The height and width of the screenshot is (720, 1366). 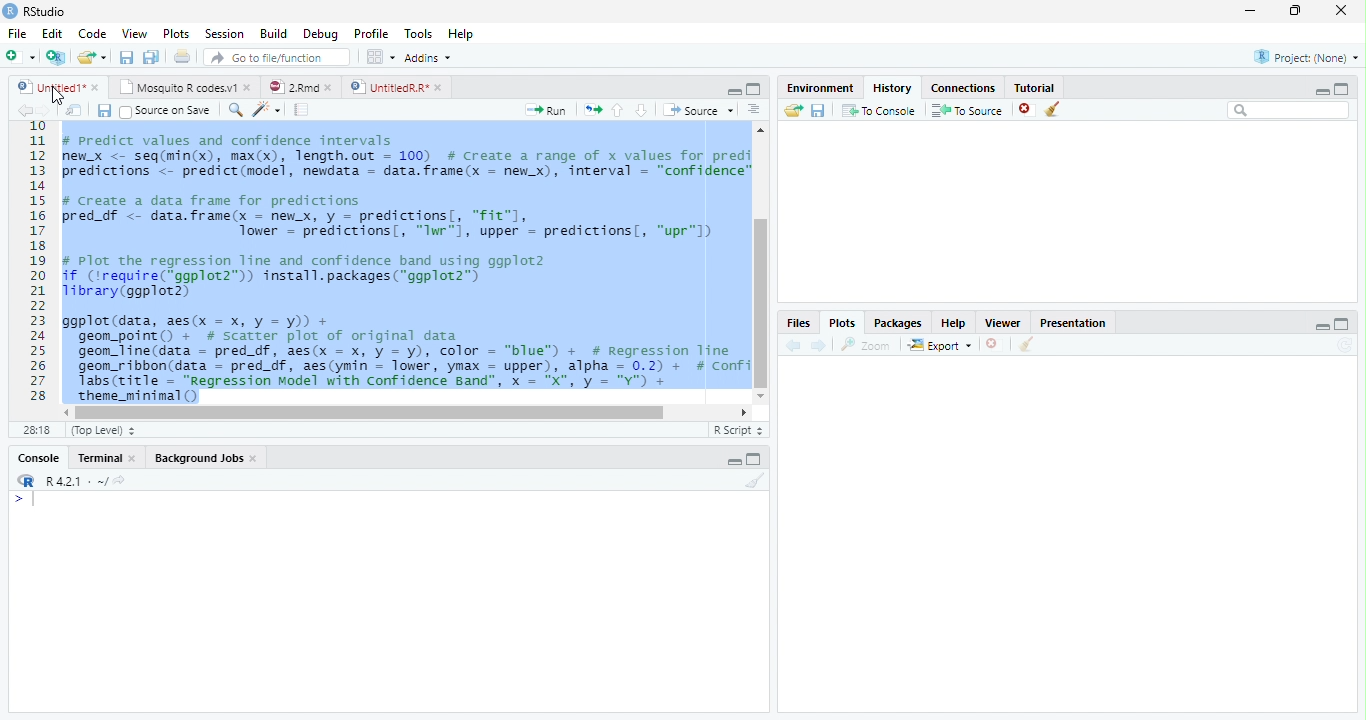 What do you see at coordinates (818, 113) in the screenshot?
I see `Save` at bounding box center [818, 113].